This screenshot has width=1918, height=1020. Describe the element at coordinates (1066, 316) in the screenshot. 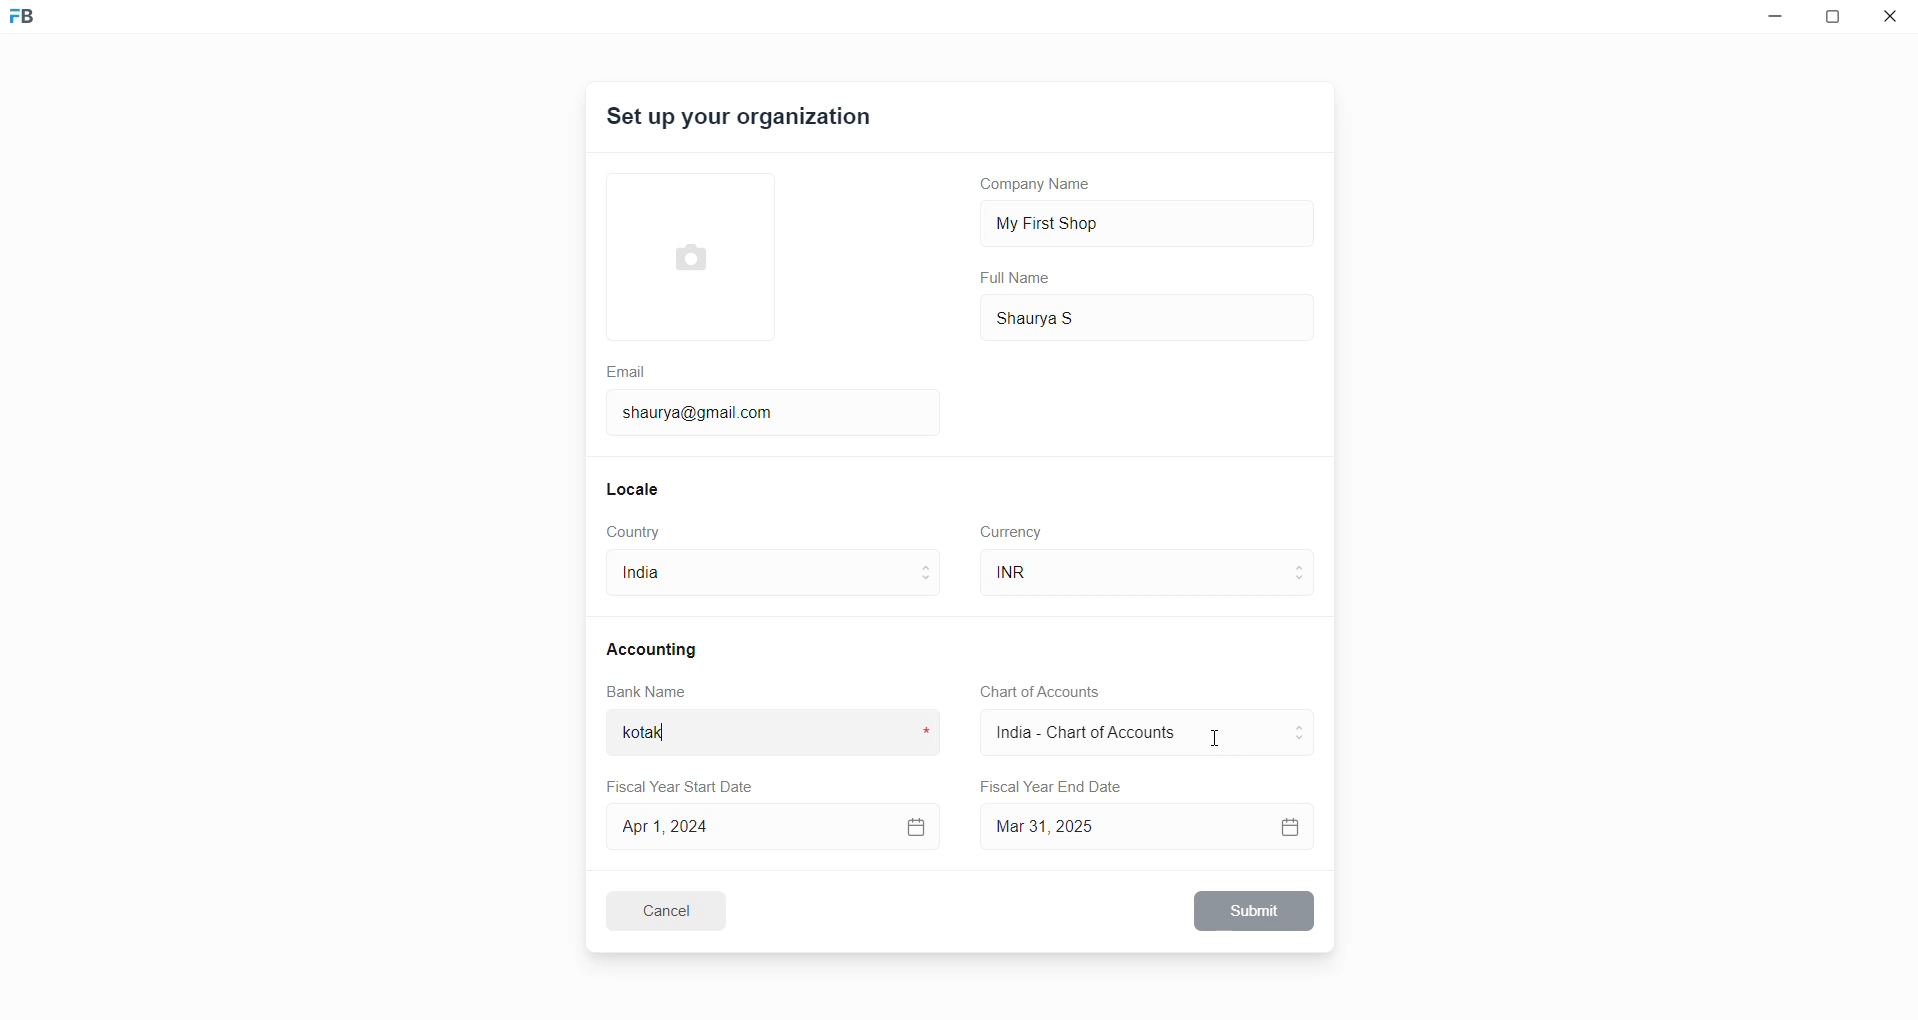

I see `Shaurya S` at that location.